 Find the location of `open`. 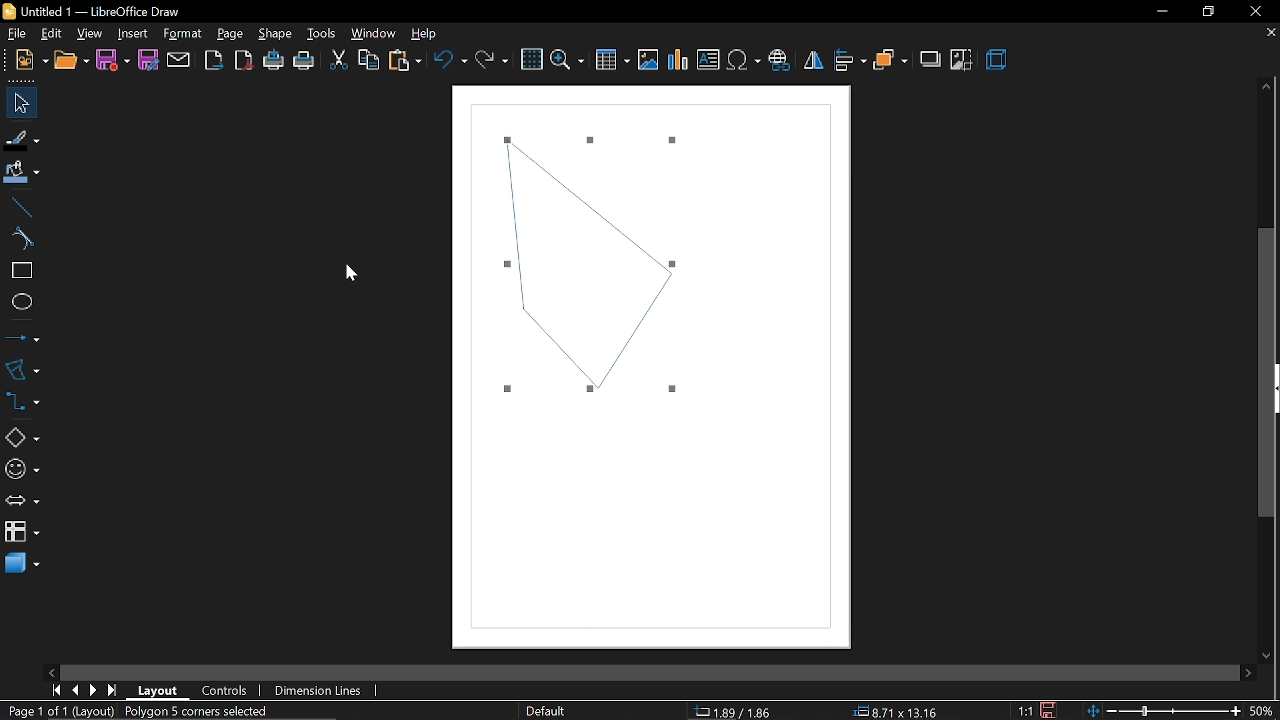

open is located at coordinates (70, 61).